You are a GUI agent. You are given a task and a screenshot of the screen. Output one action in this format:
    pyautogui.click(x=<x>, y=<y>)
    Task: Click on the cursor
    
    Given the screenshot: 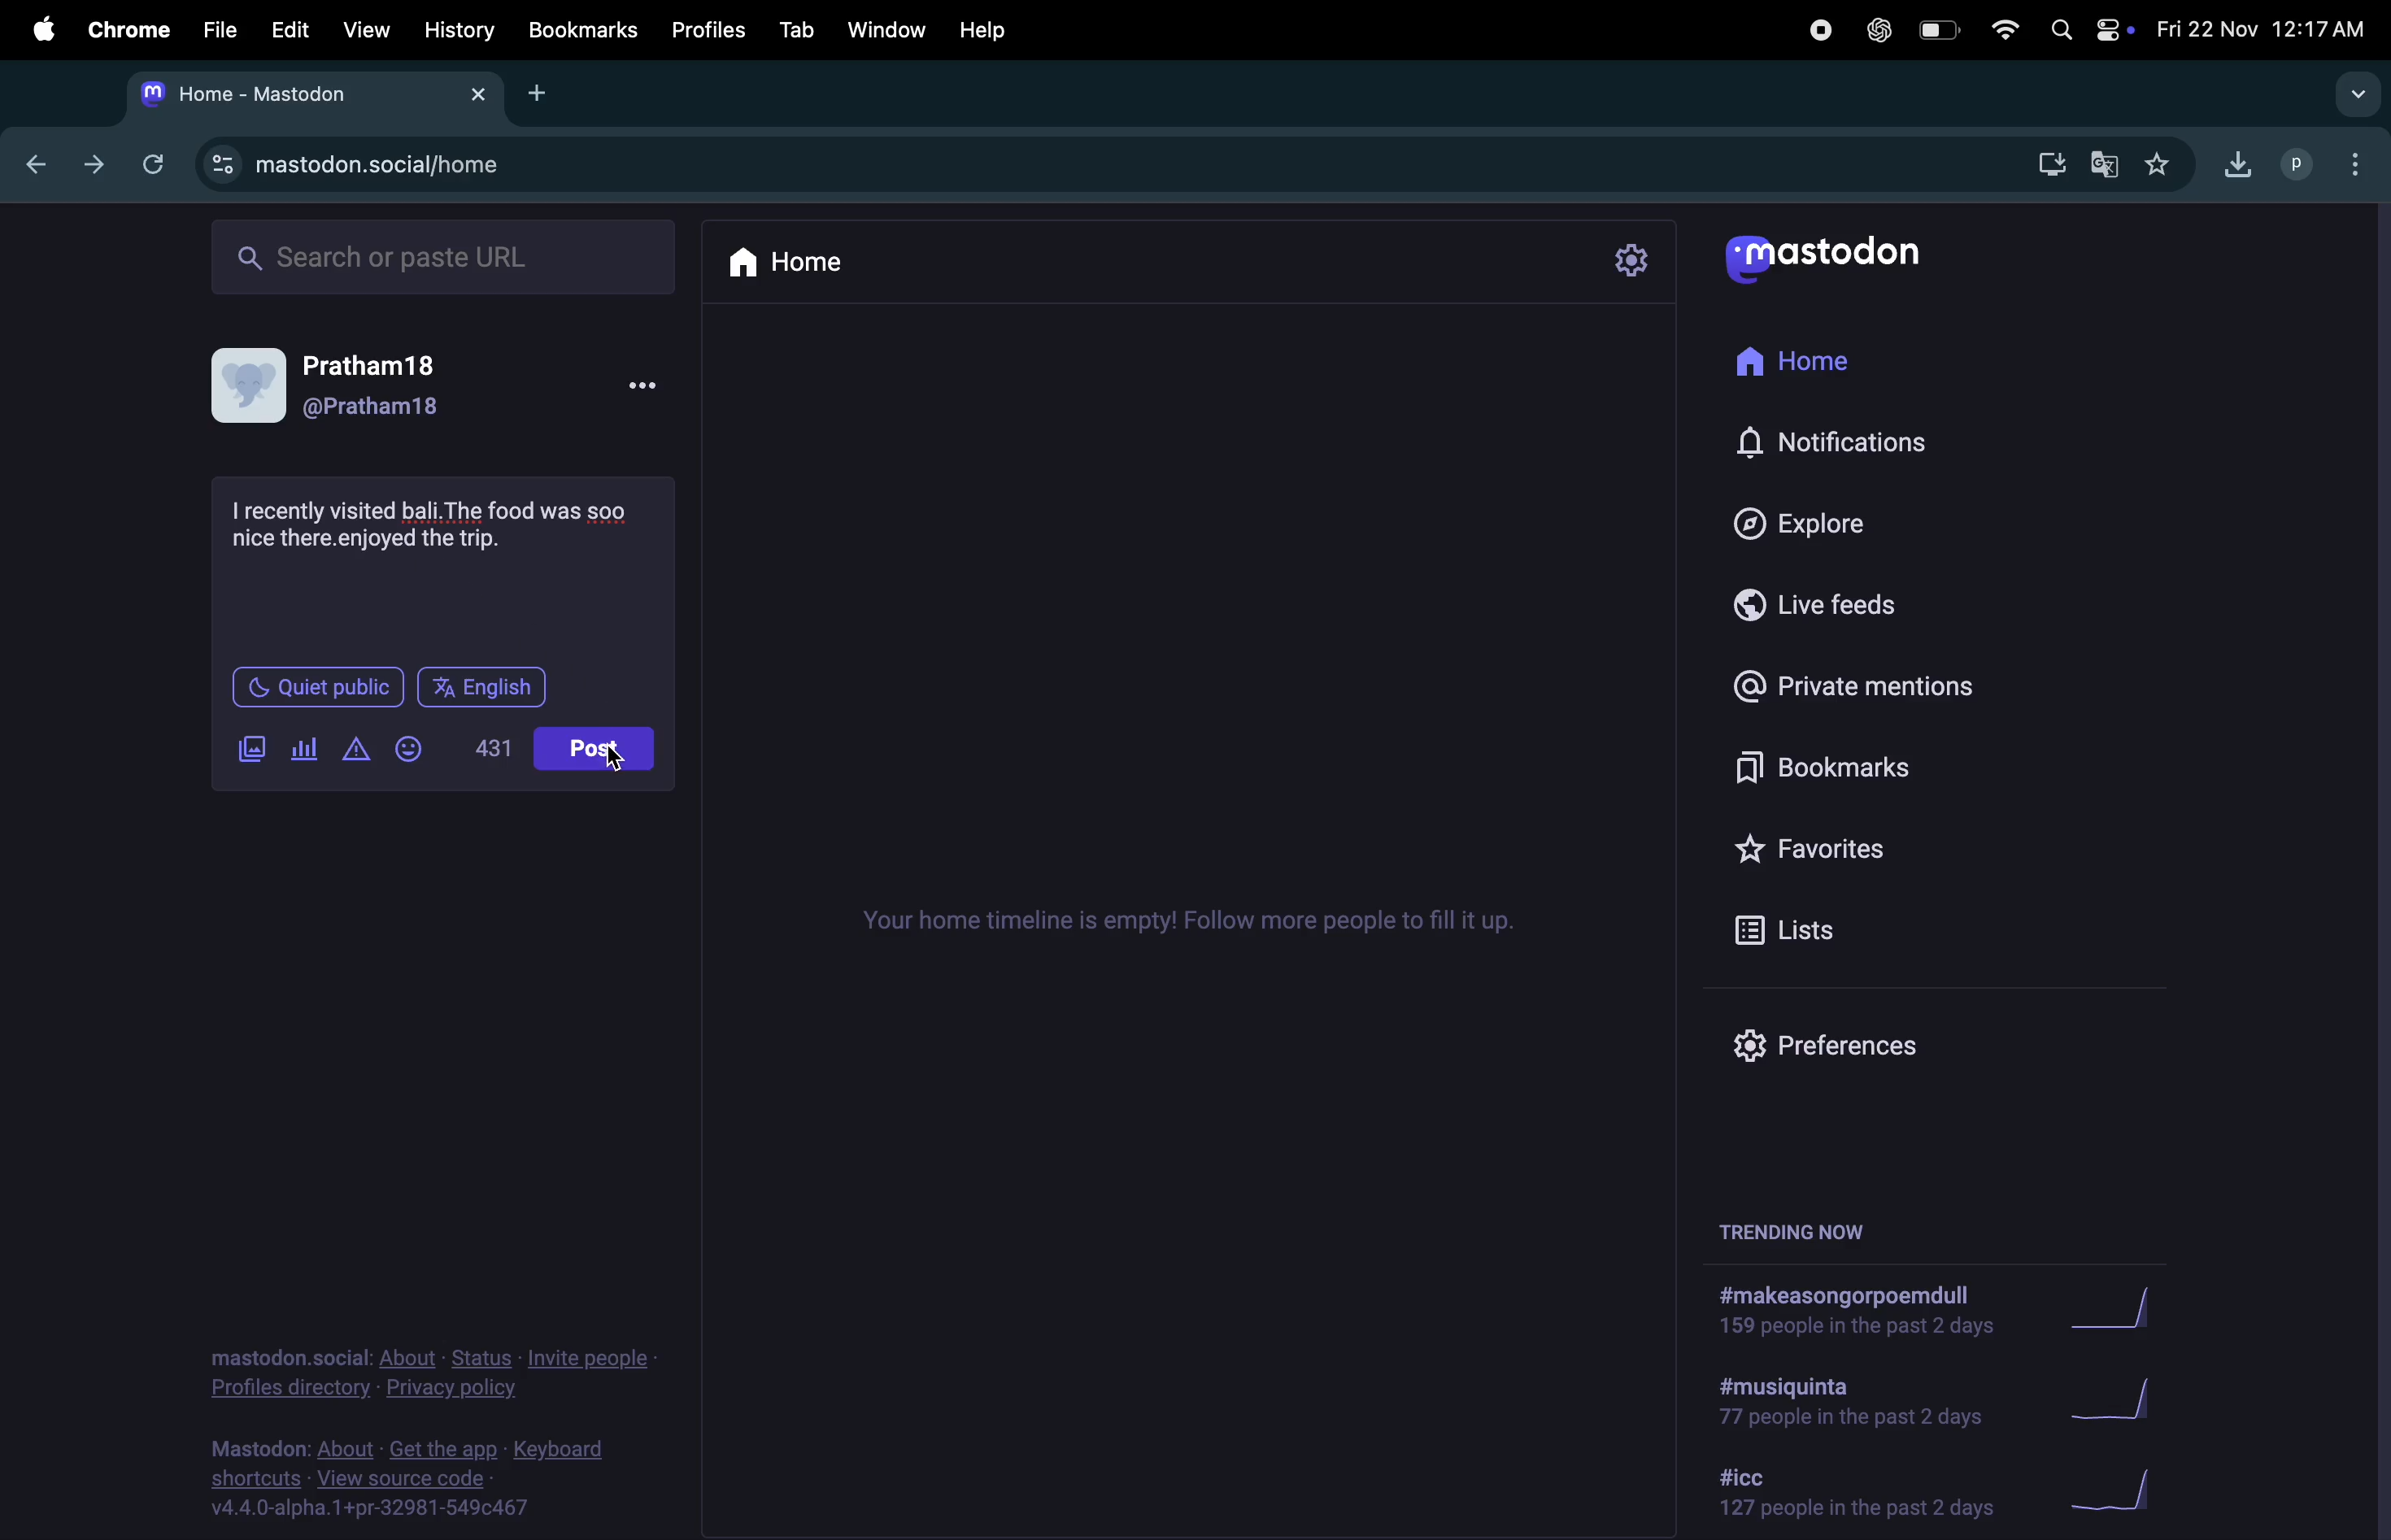 What is the action you would take?
    pyautogui.click(x=627, y=756)
    